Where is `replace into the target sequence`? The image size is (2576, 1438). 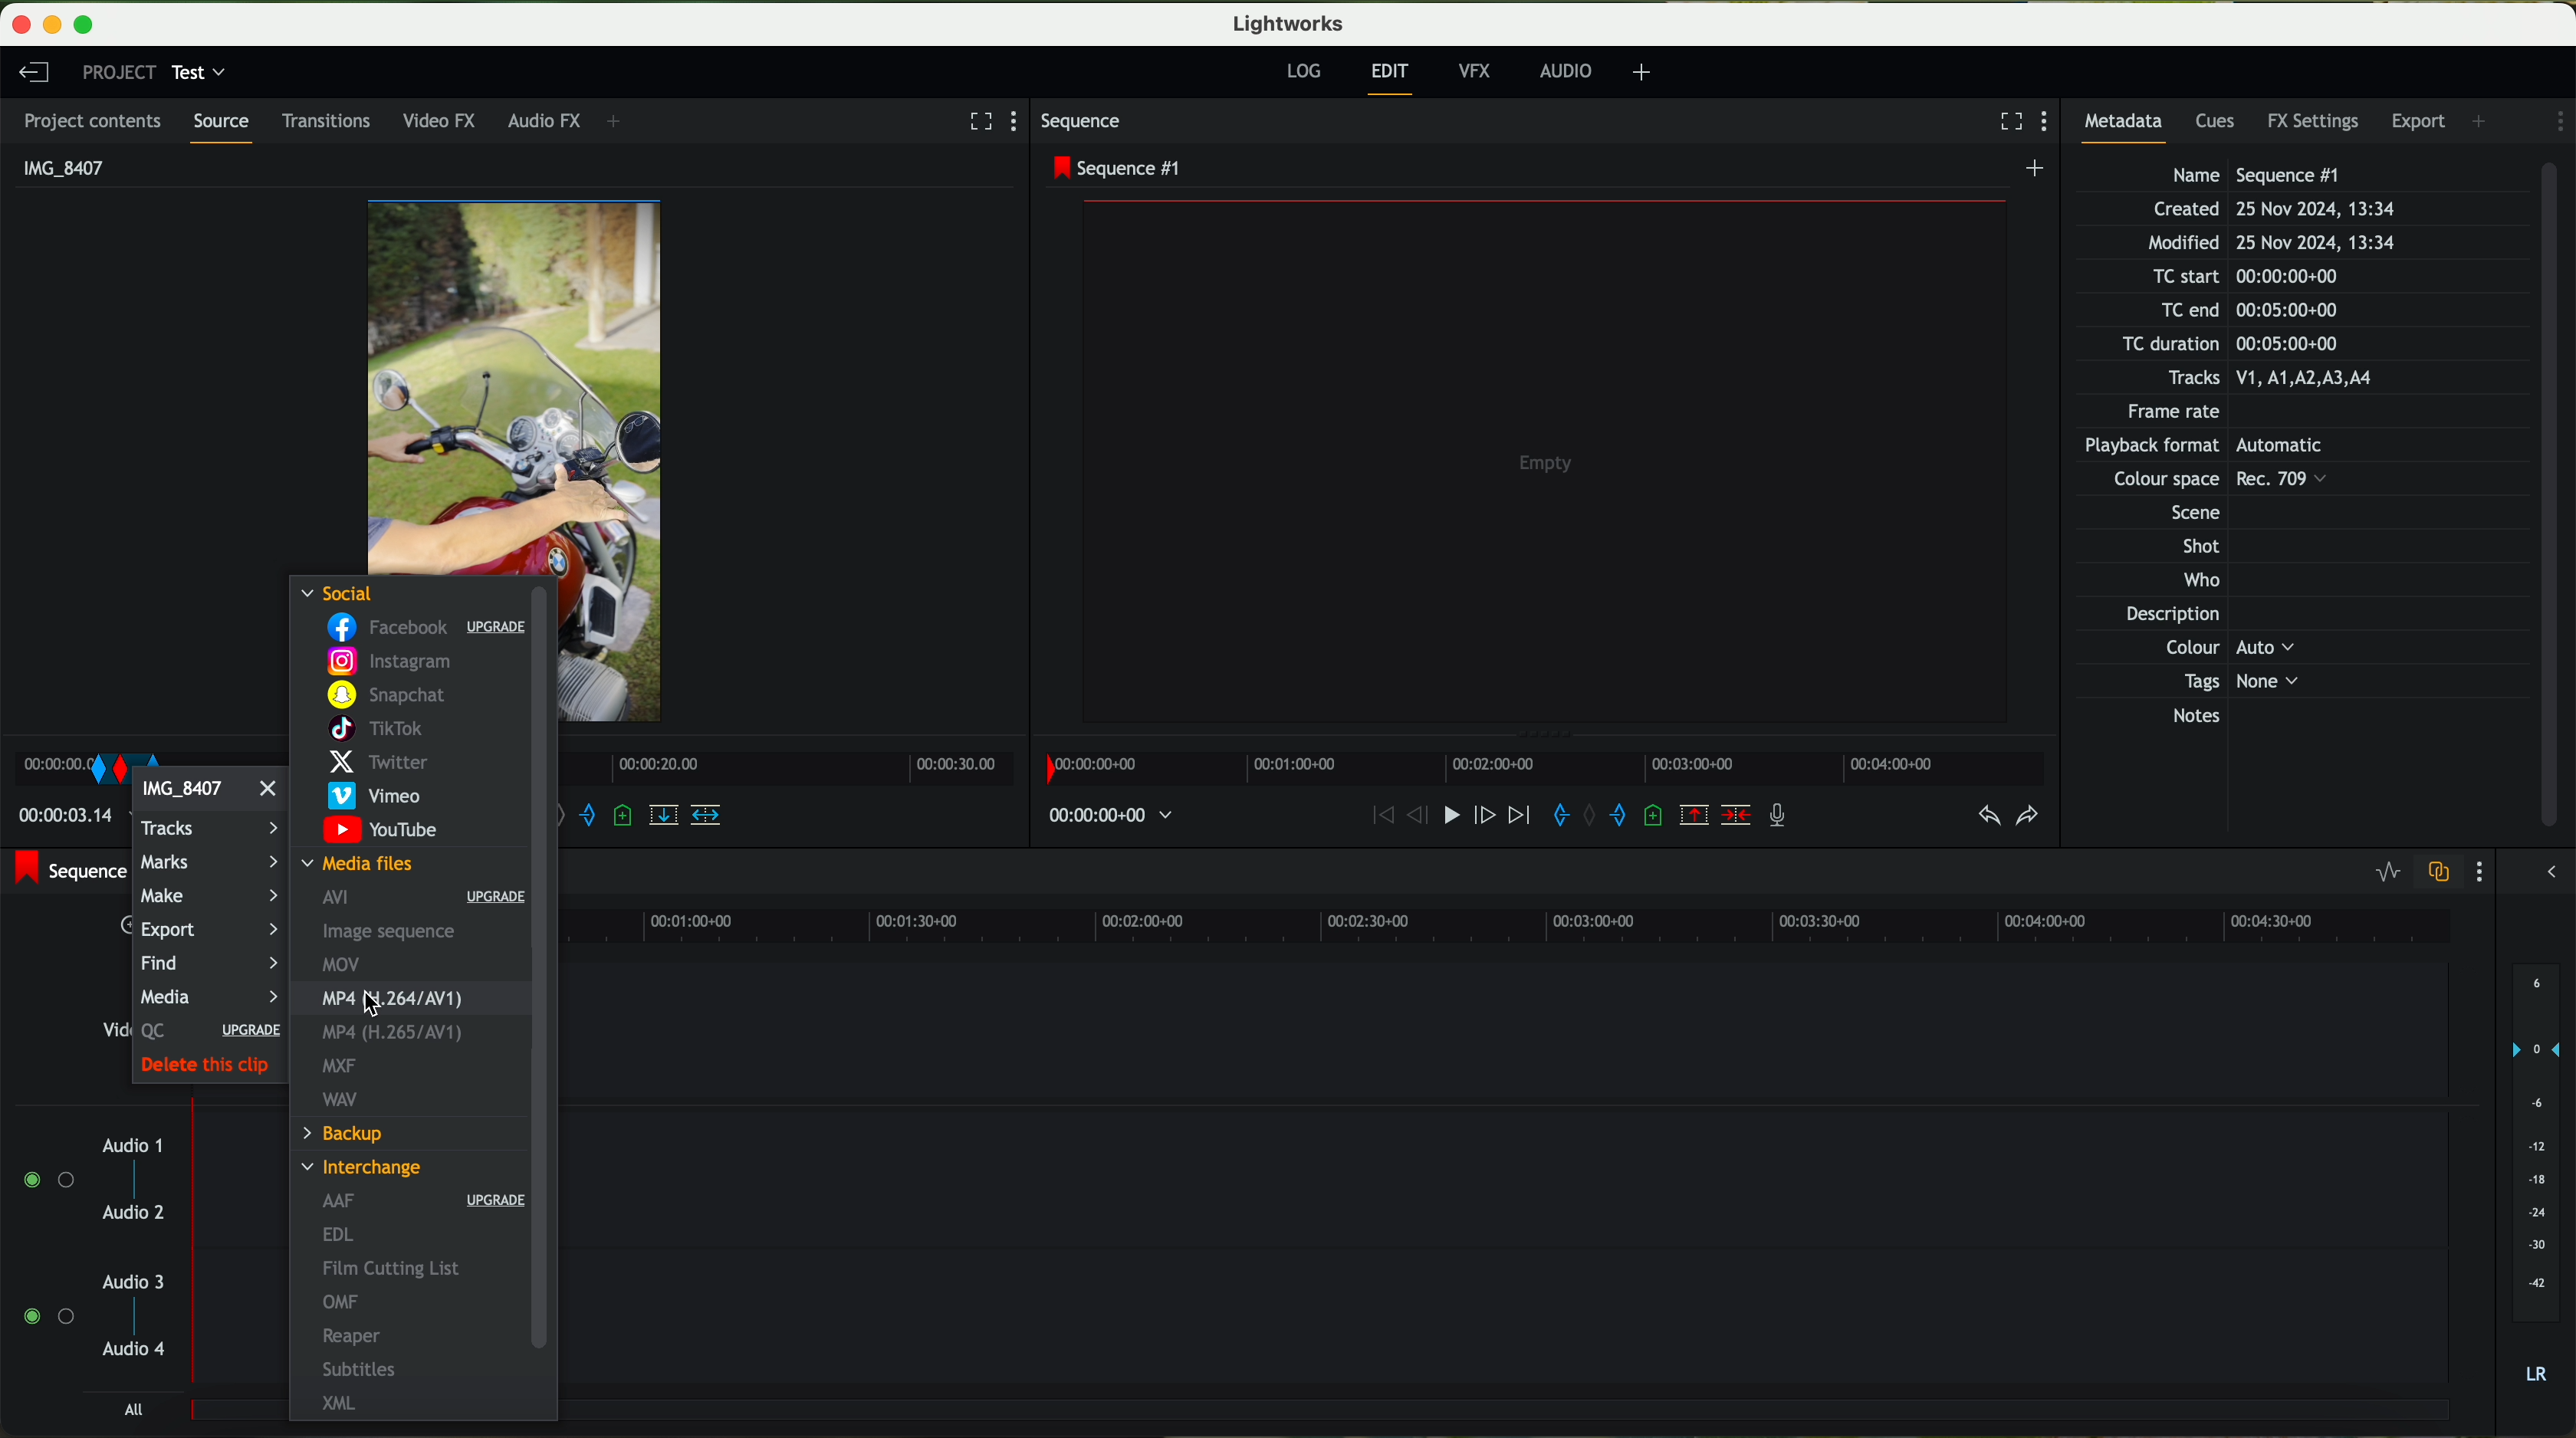
replace into the target sequence is located at coordinates (668, 822).